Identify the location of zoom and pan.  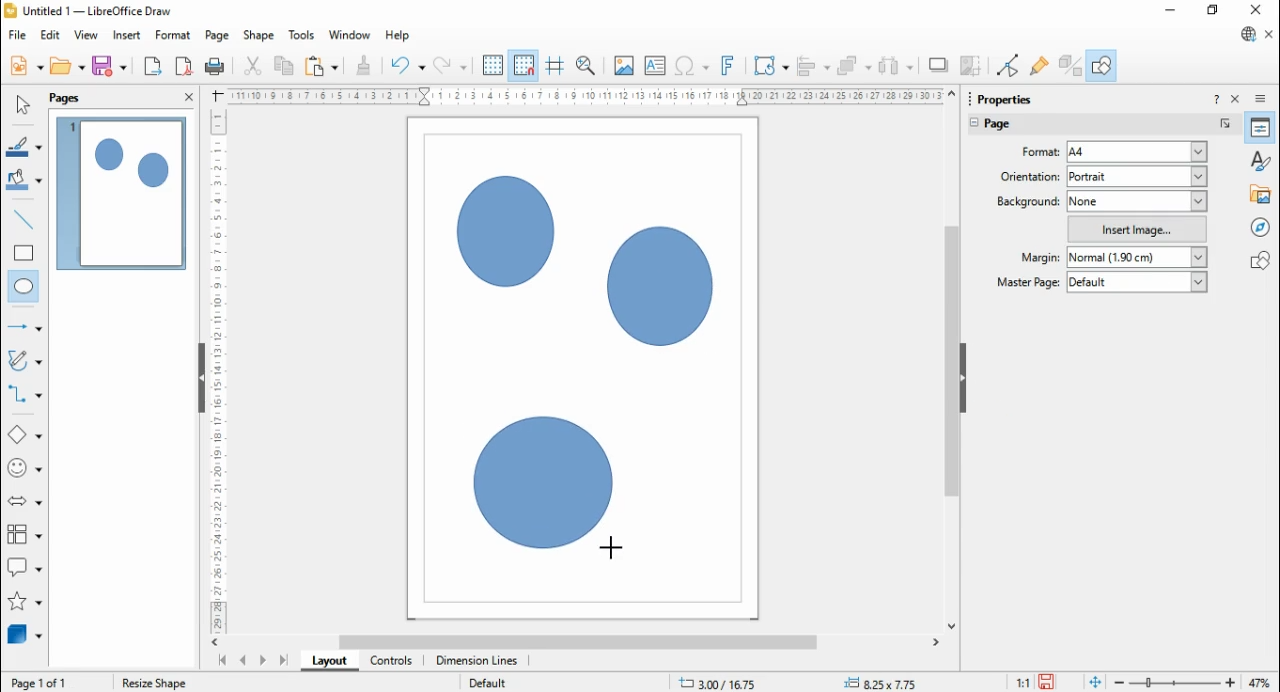
(586, 66).